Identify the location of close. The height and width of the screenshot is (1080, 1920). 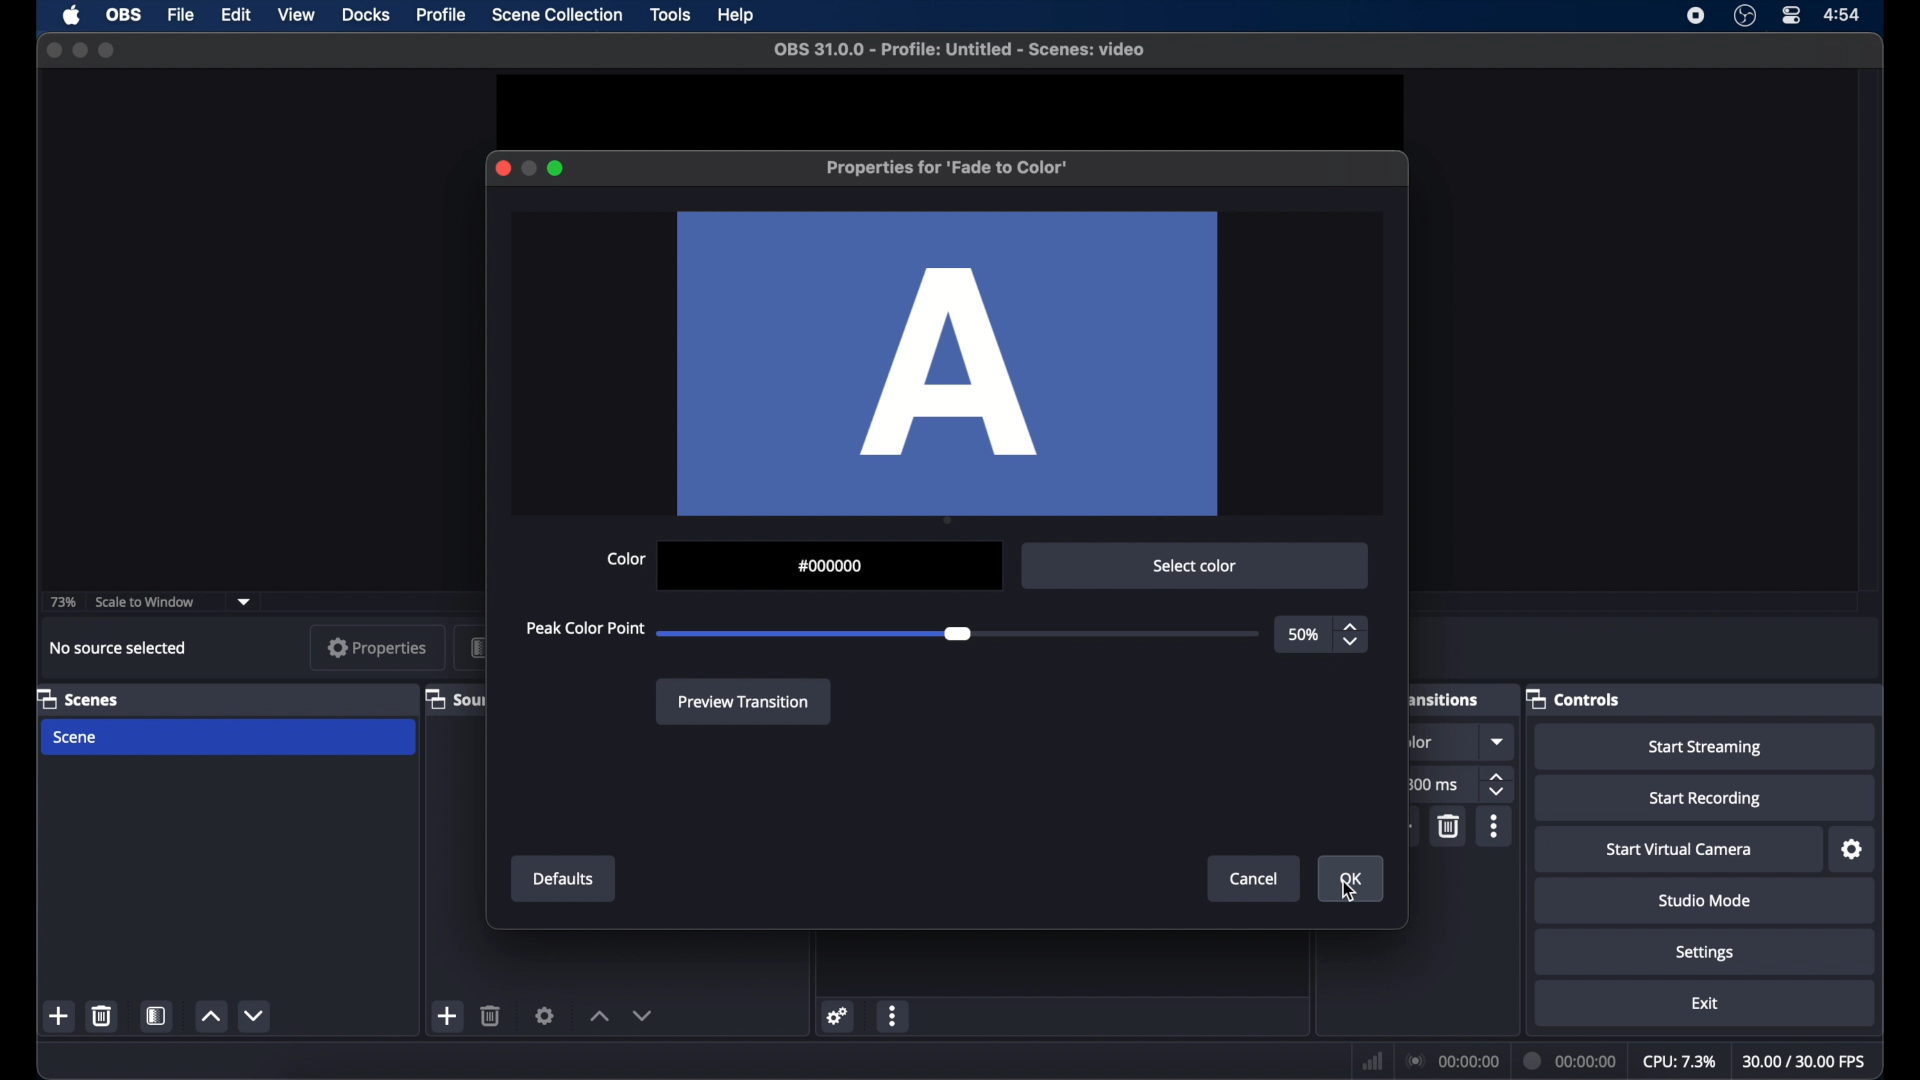
(502, 168).